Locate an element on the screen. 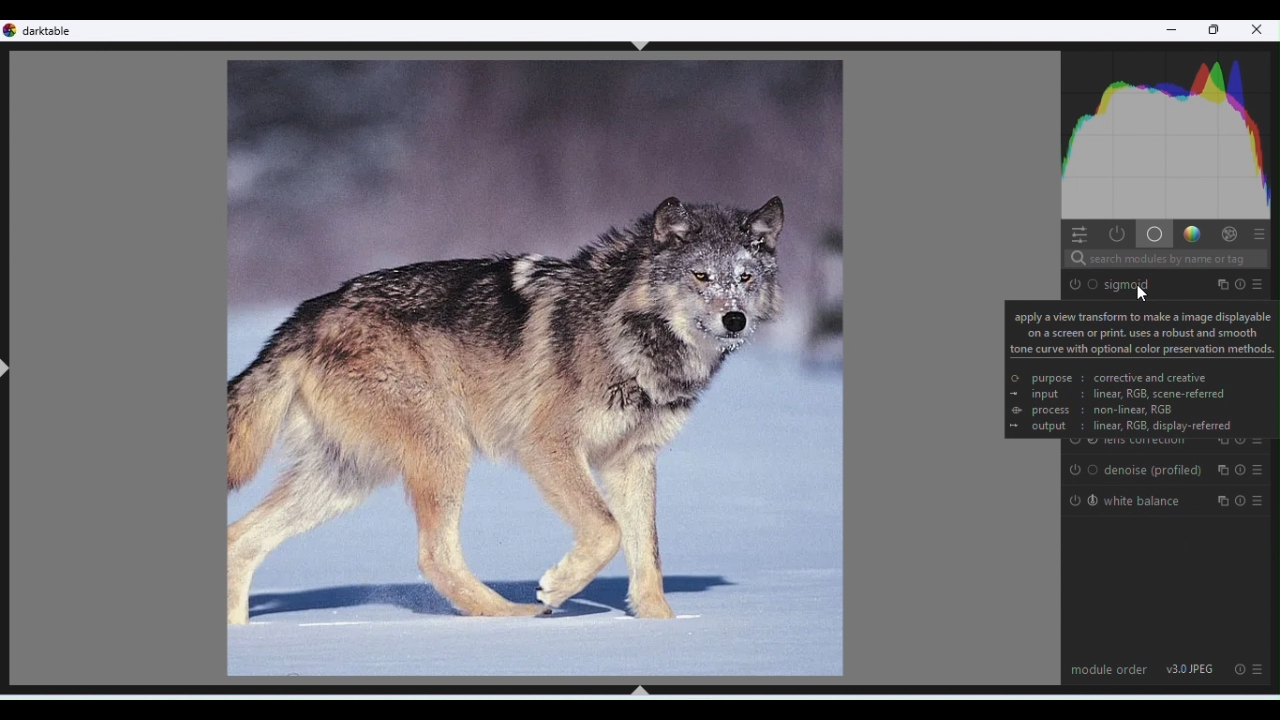 This screenshot has width=1280, height=720. cursor is located at coordinates (1143, 293).